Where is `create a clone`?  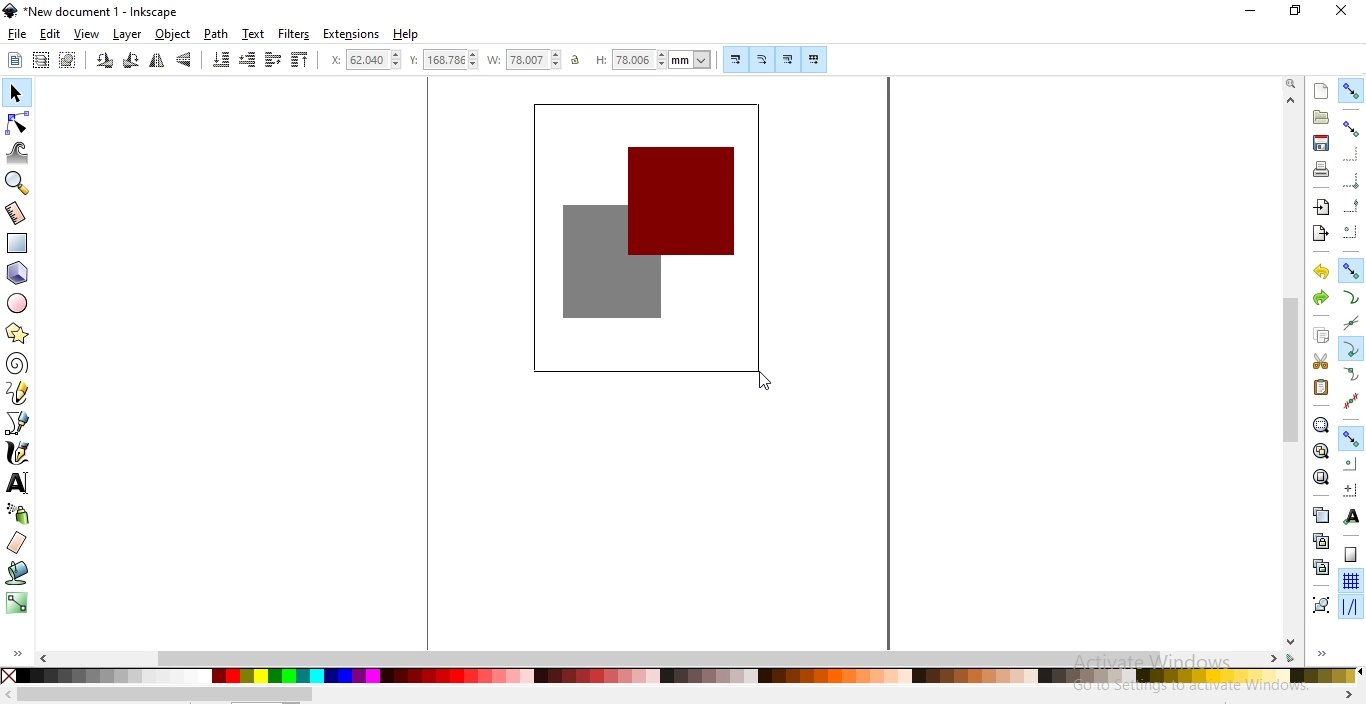
create a clone is located at coordinates (1320, 541).